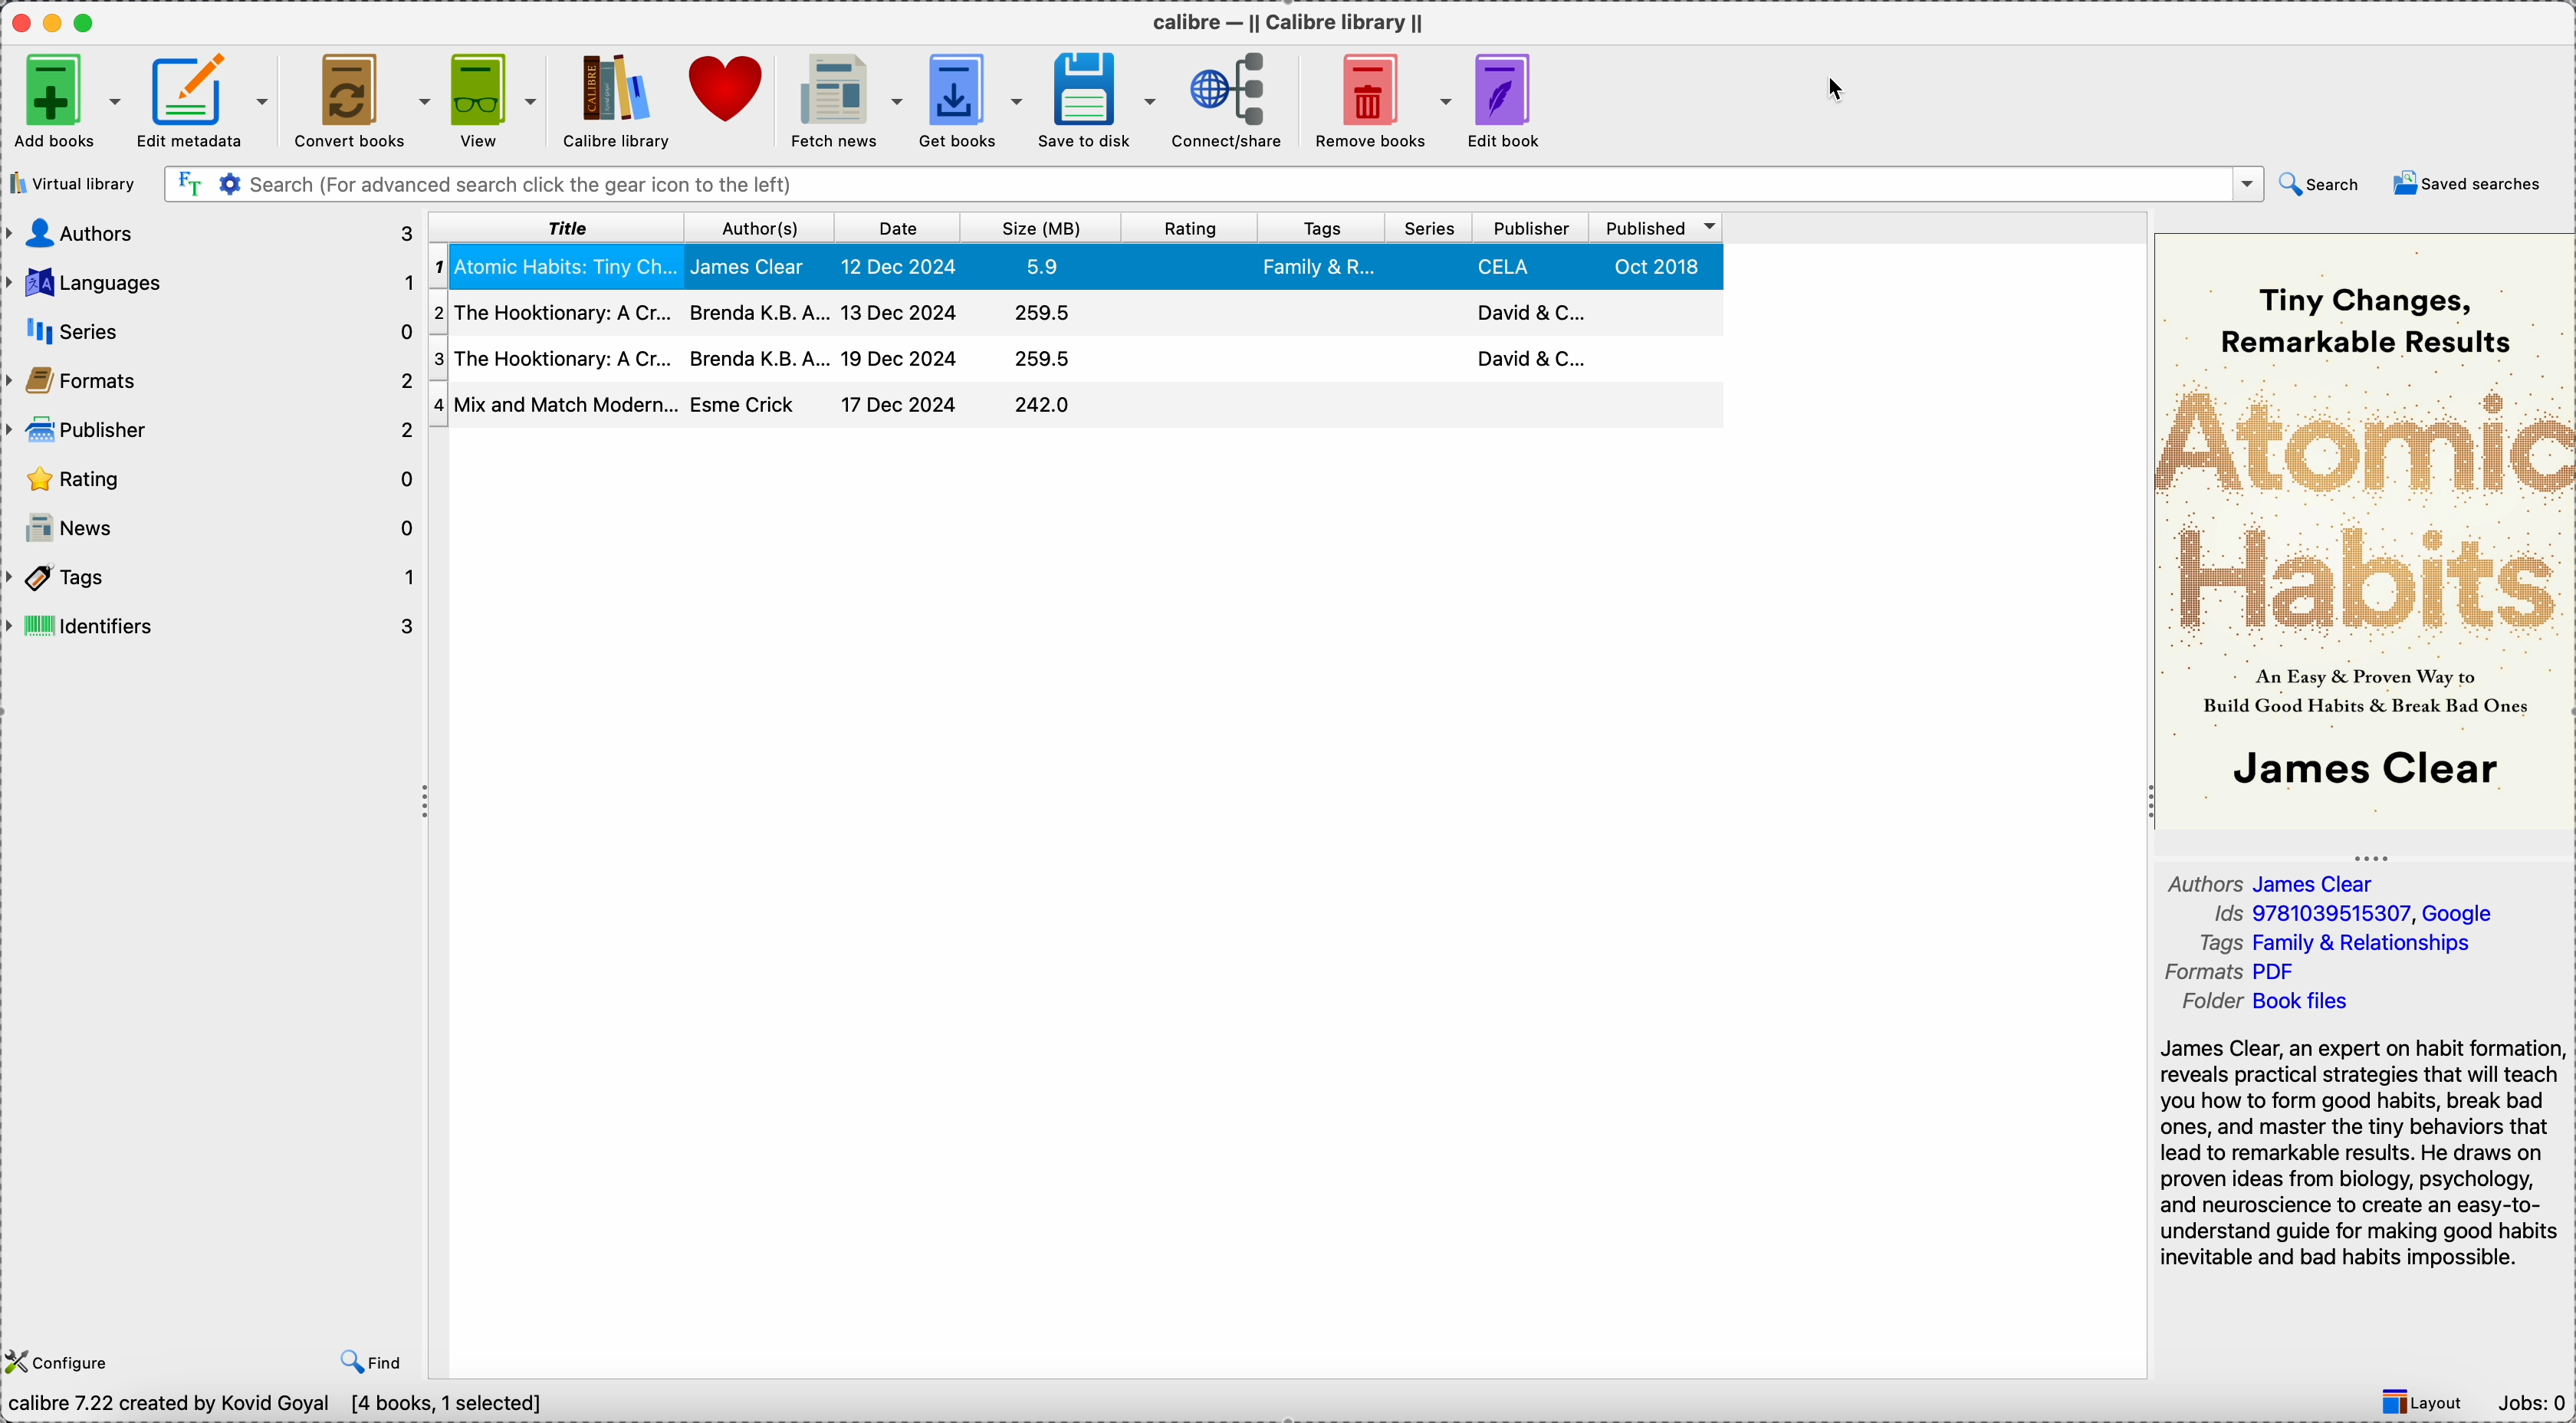 The image size is (2576, 1423). What do you see at coordinates (72, 182) in the screenshot?
I see `virtual library` at bounding box center [72, 182].